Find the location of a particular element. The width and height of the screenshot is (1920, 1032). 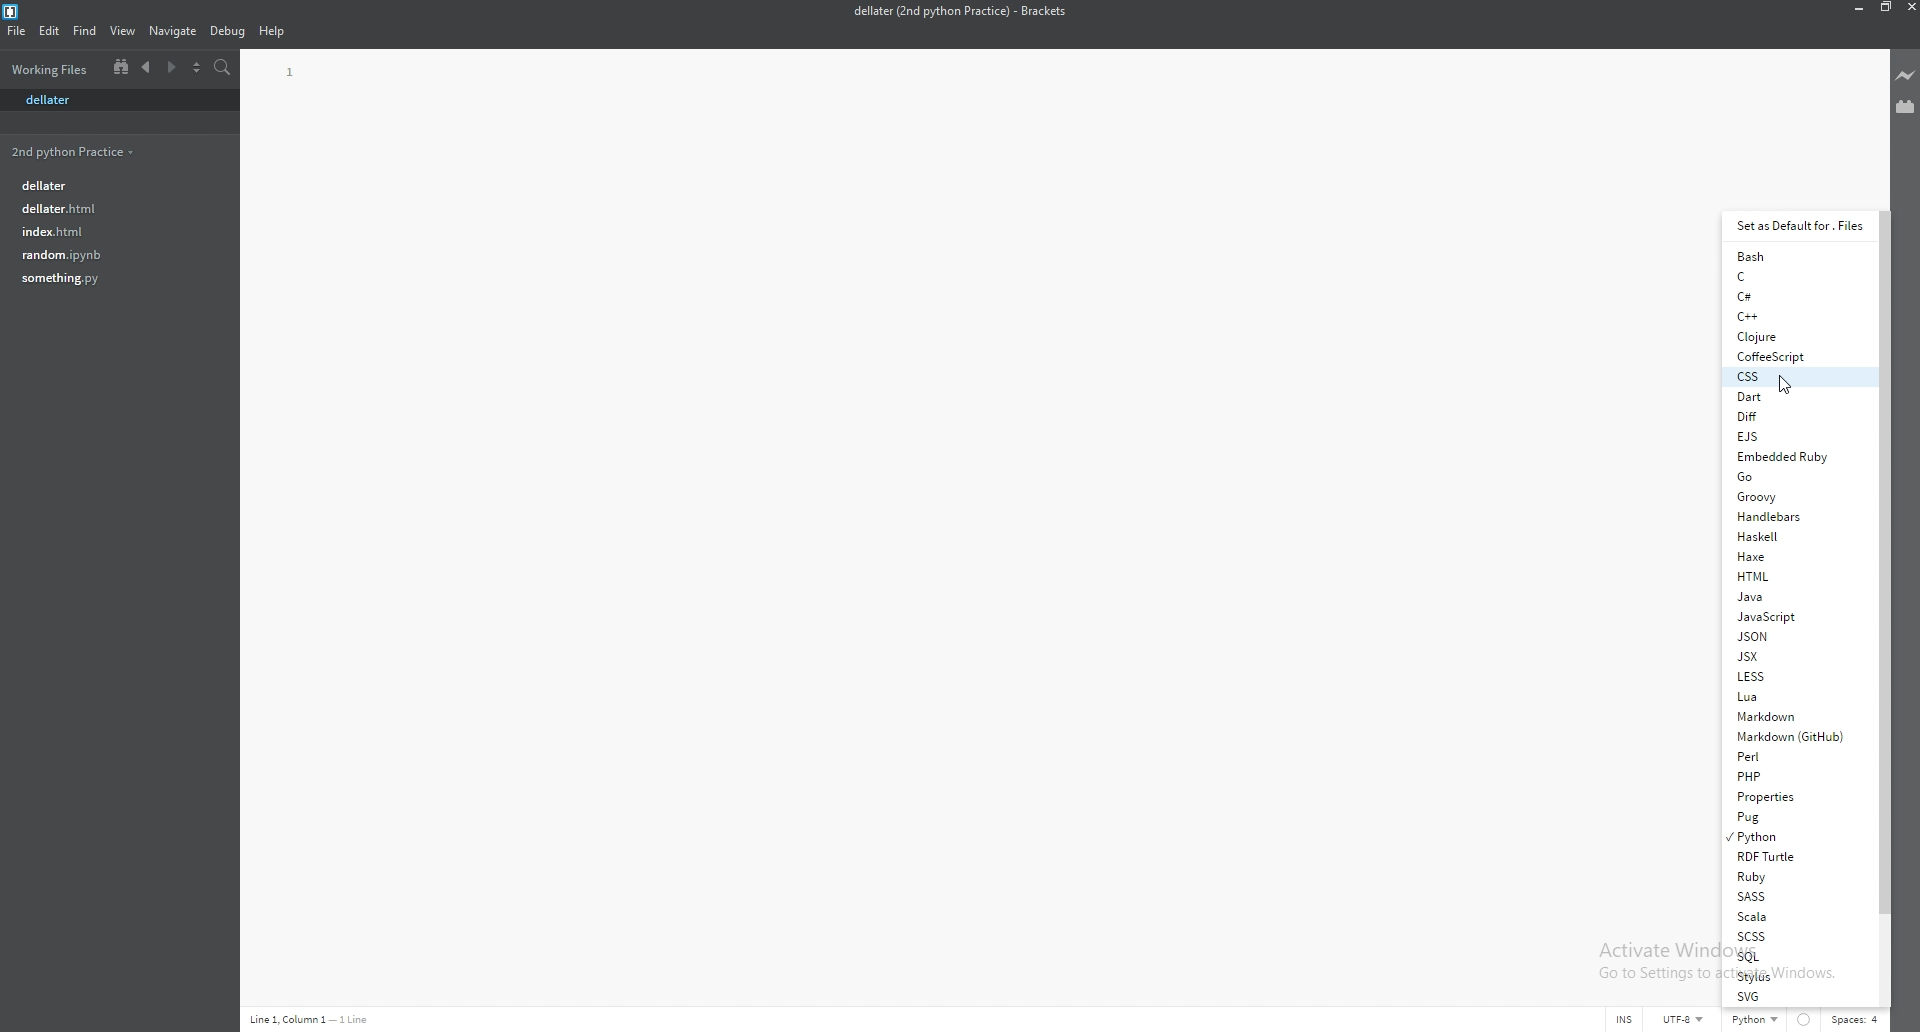

extension manager is located at coordinates (1906, 106).